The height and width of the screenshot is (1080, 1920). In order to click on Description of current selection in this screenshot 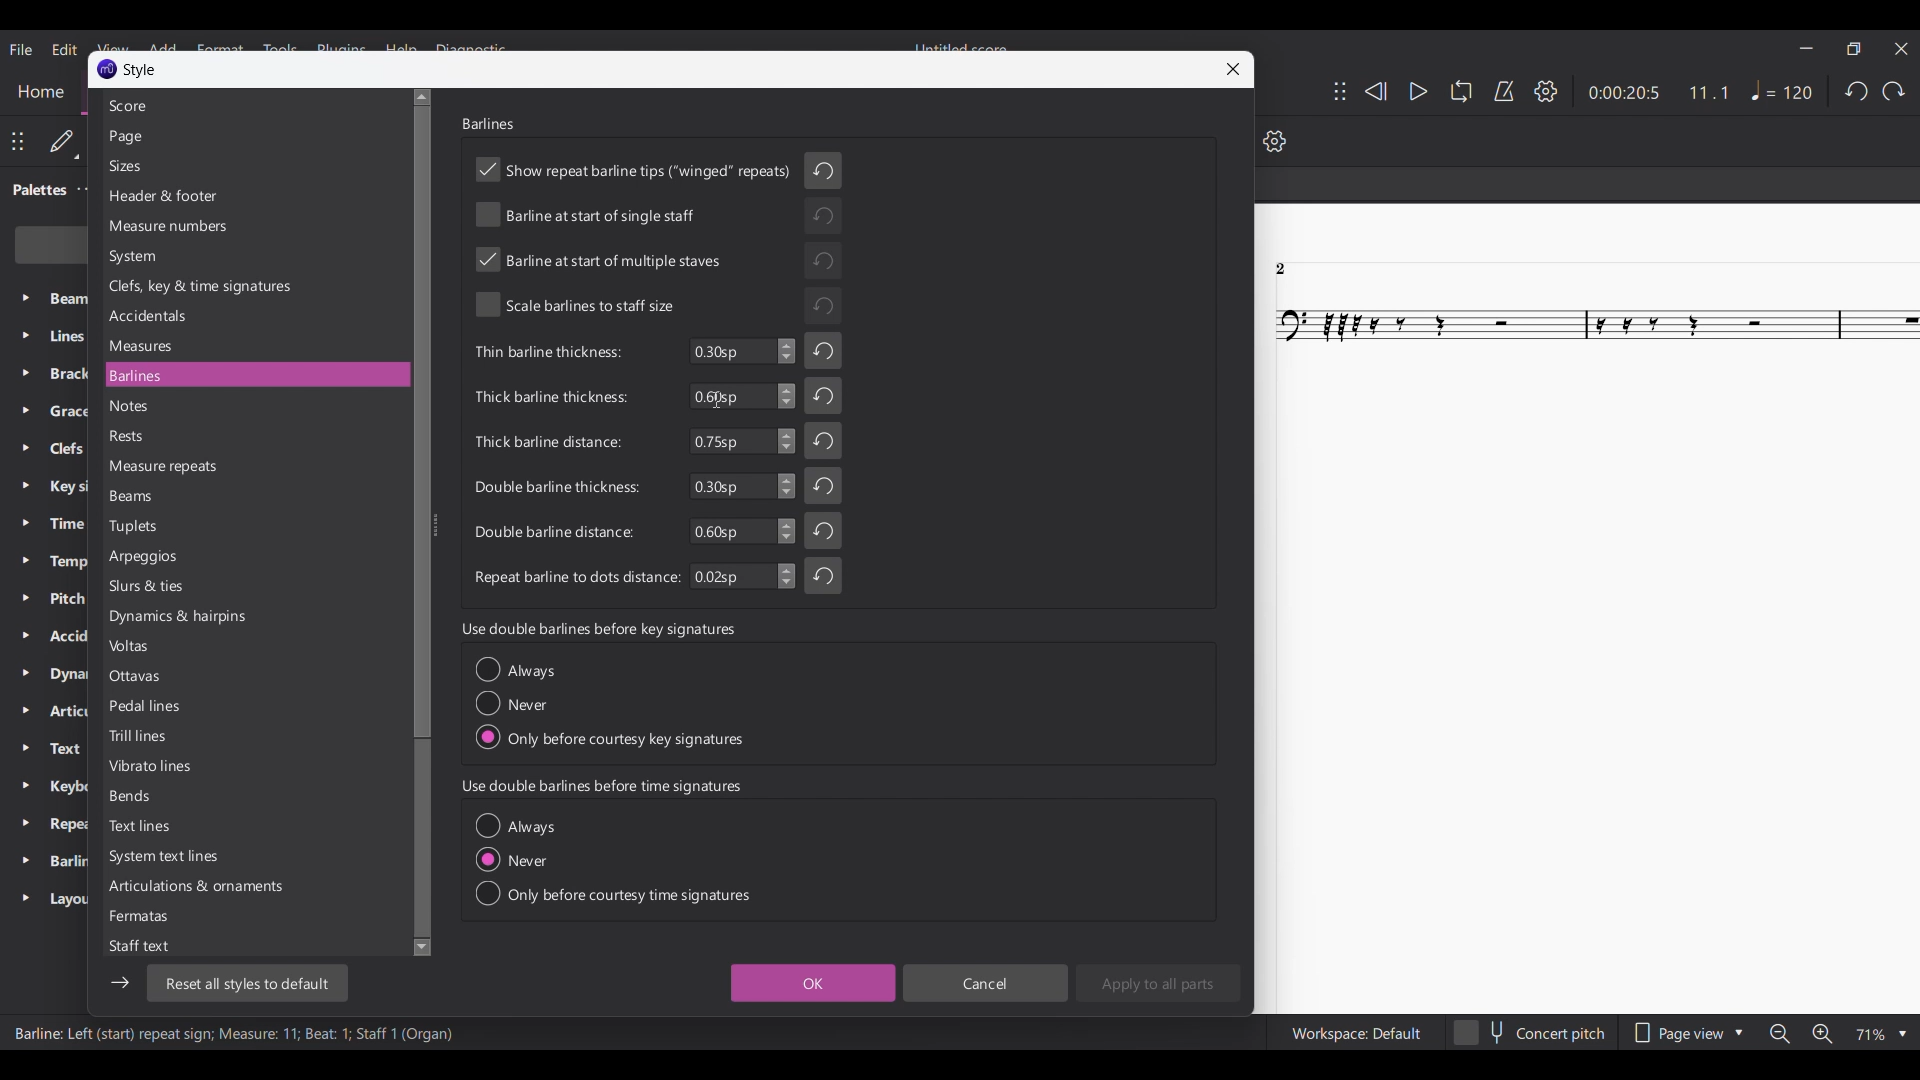, I will do `click(235, 1032)`.